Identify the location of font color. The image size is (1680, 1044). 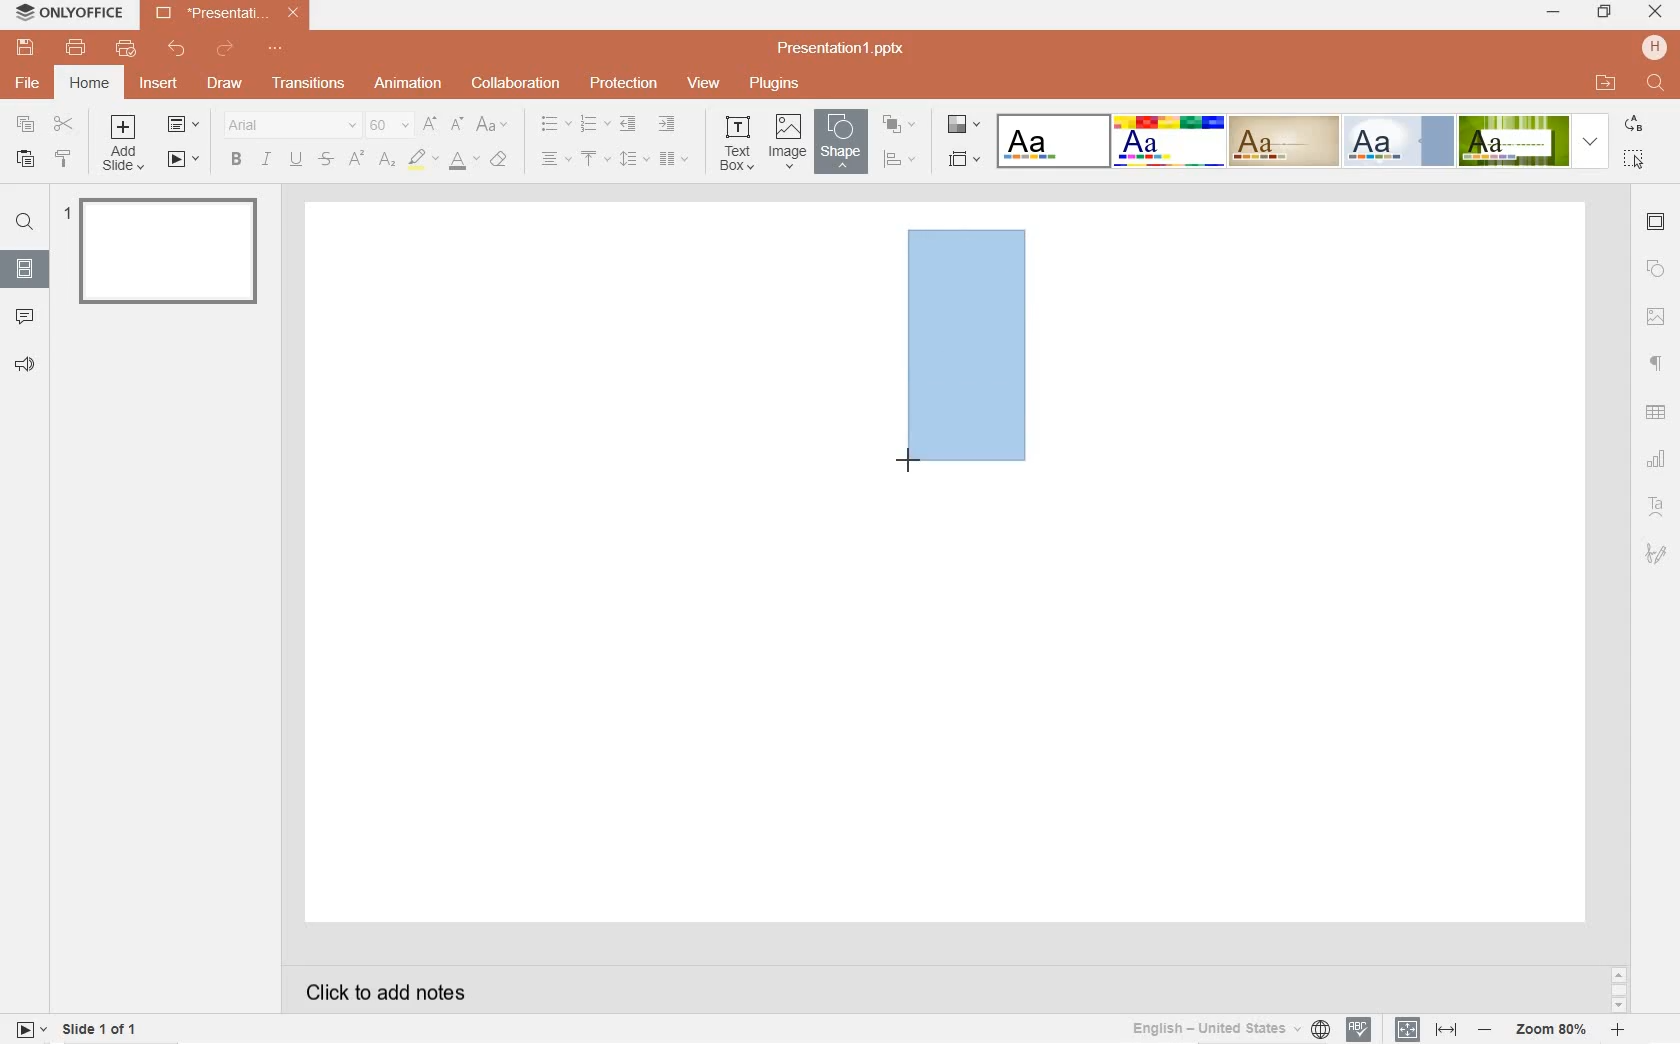
(464, 164).